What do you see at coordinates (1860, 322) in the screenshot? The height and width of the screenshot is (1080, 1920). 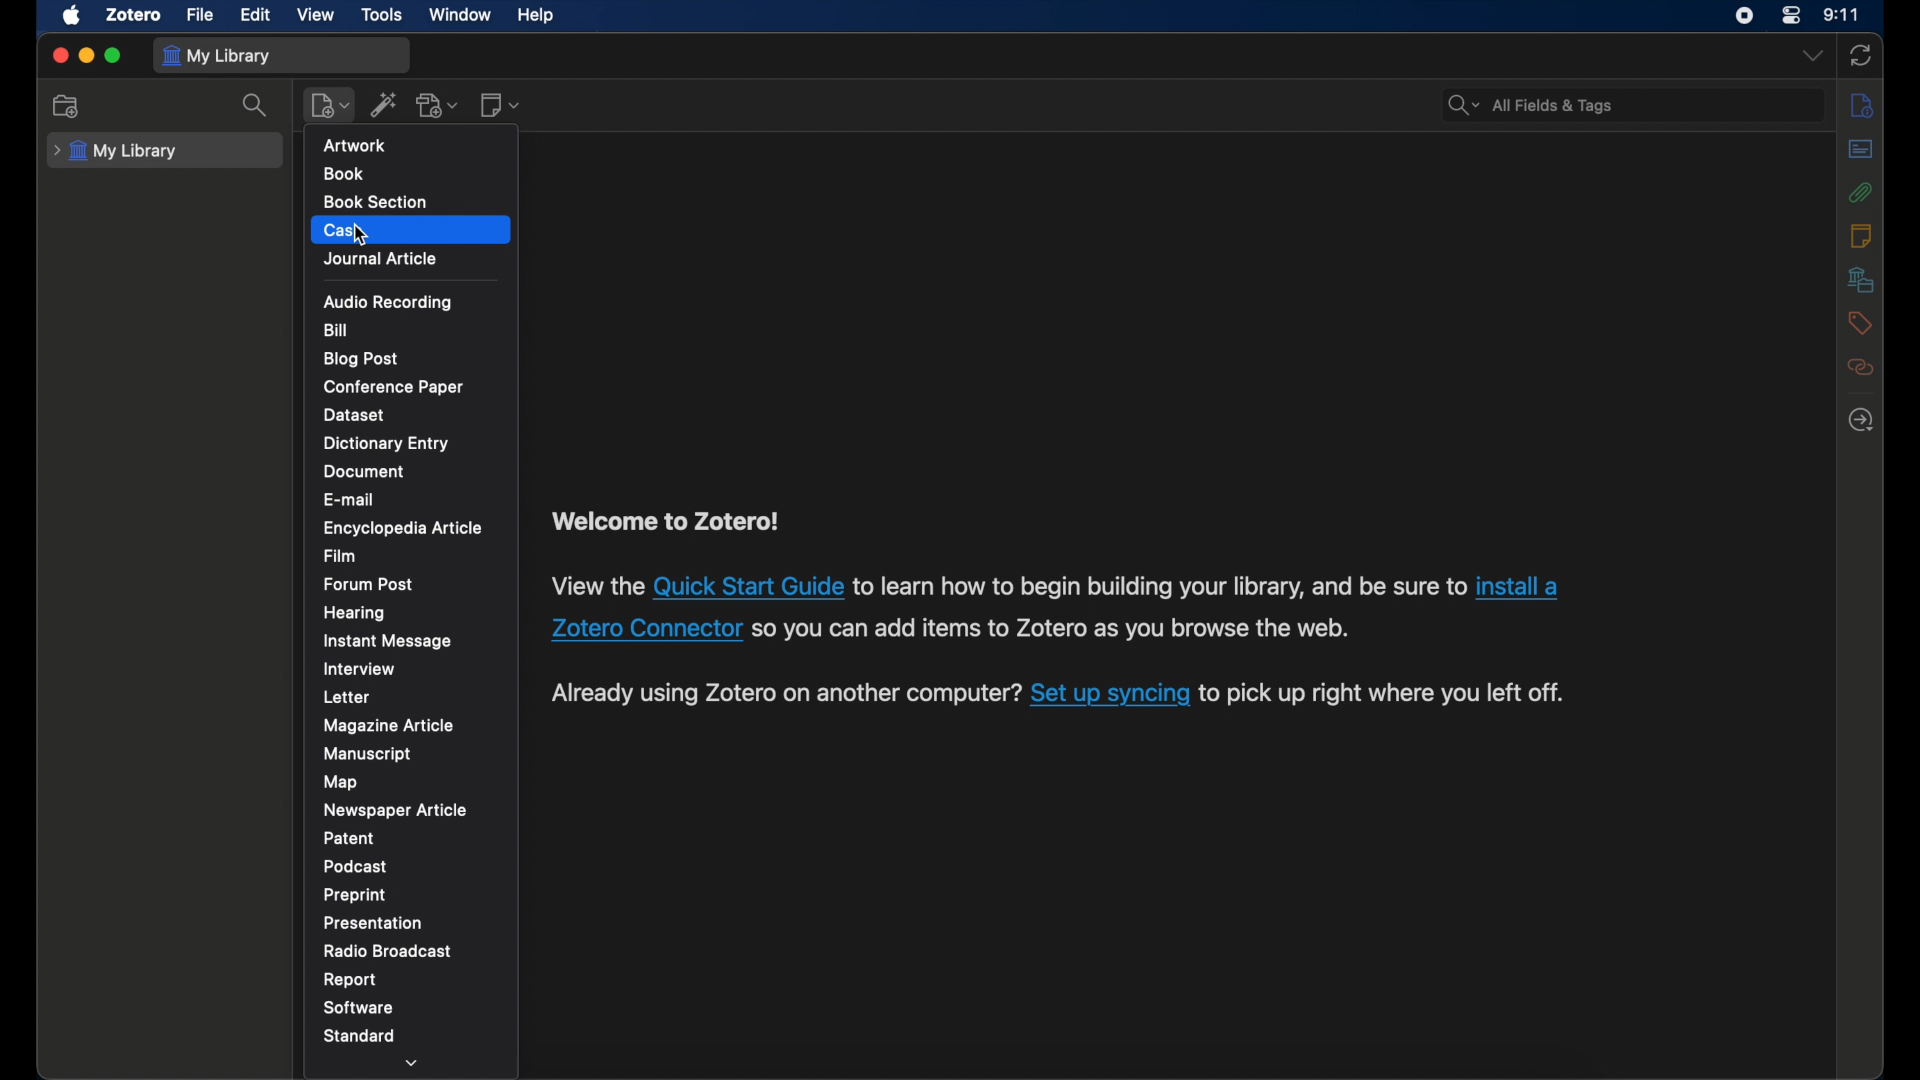 I see `tags` at bounding box center [1860, 322].